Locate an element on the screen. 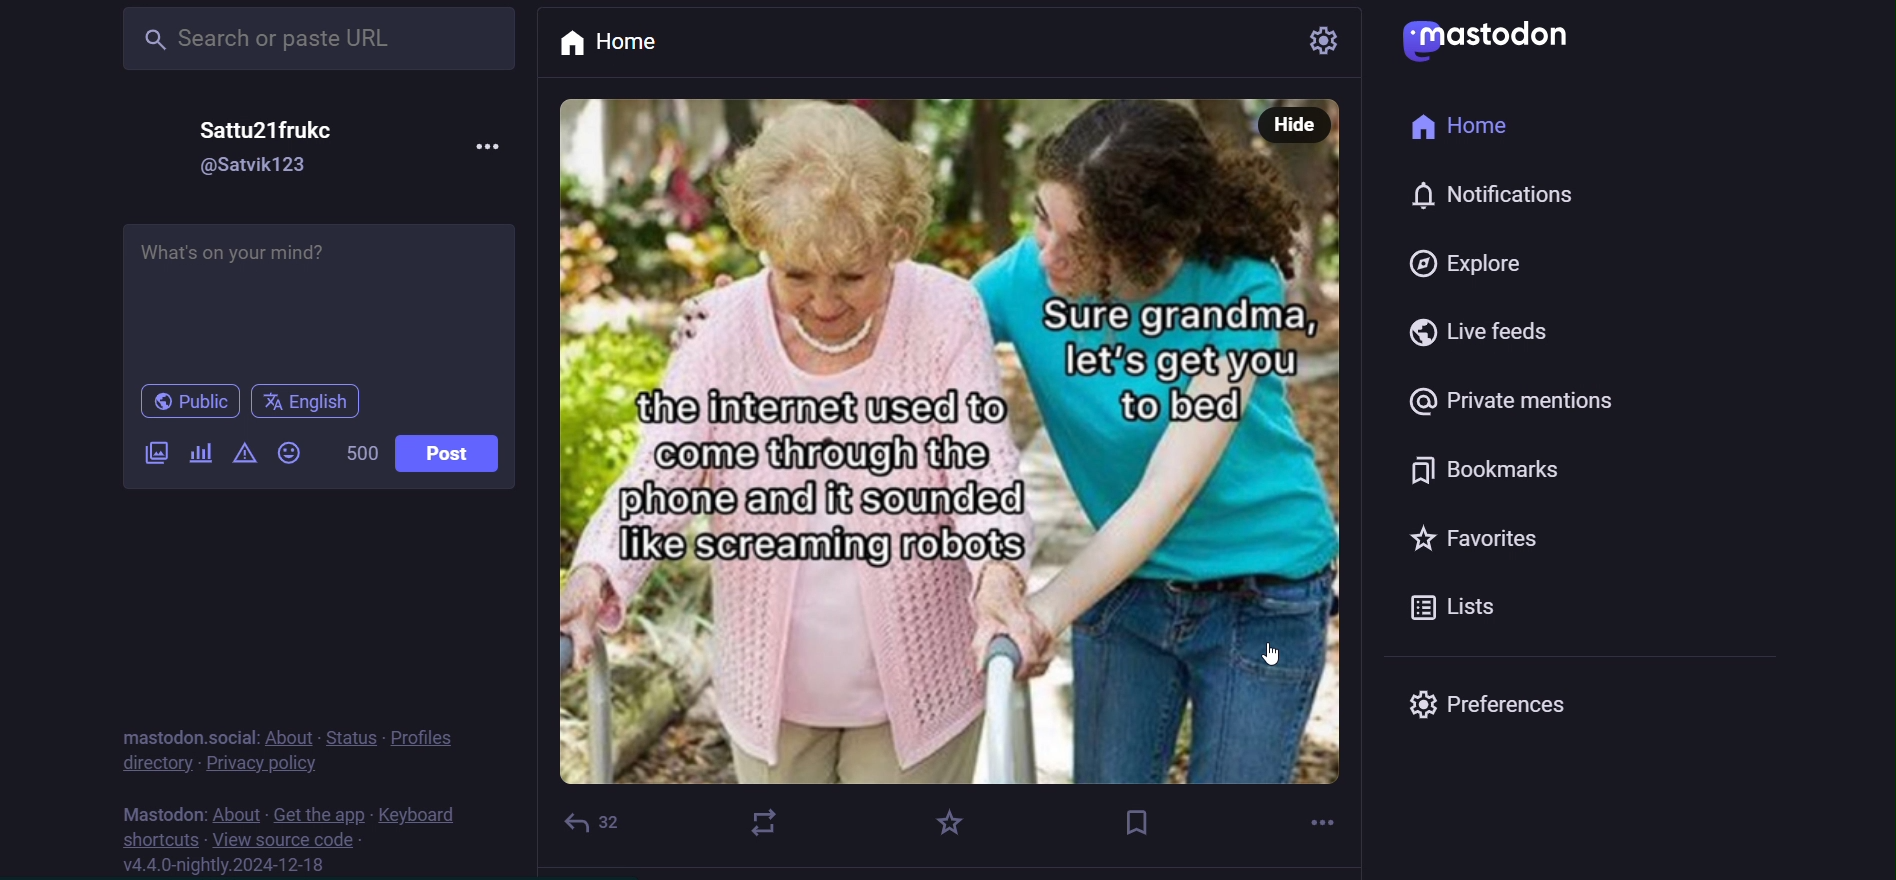 This screenshot has height=880, width=1896. status is located at coordinates (355, 735).